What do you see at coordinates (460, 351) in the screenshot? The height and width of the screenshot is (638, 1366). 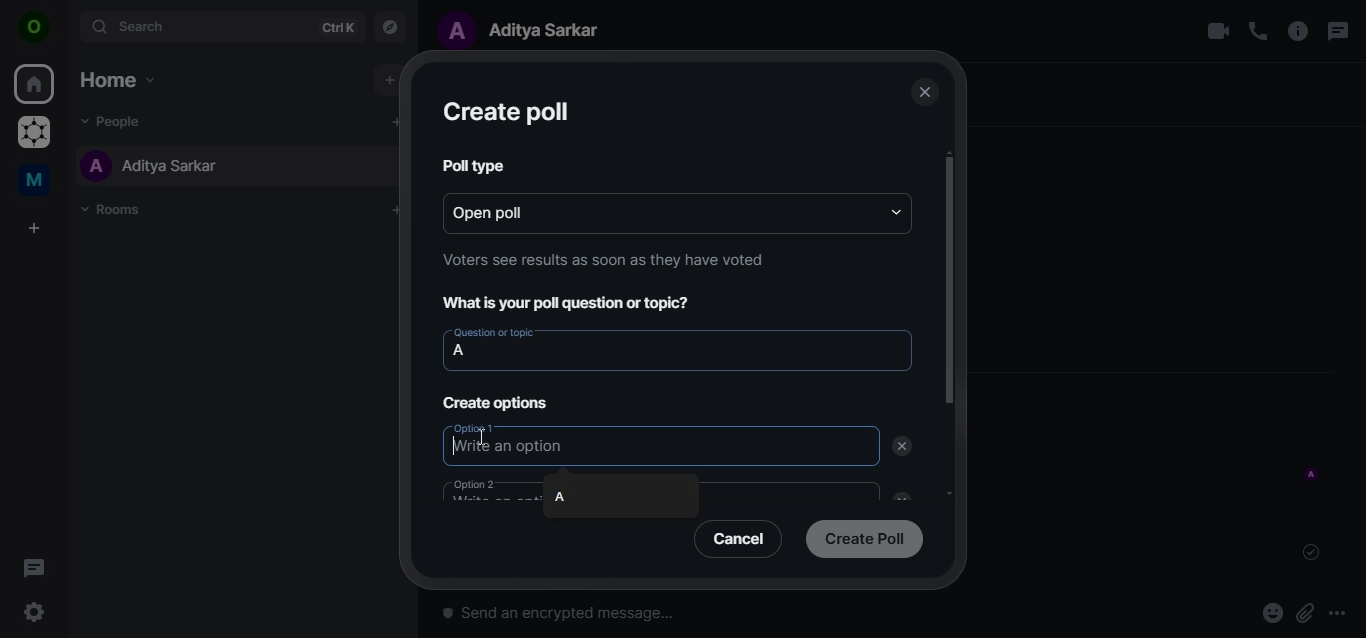 I see `a` at bounding box center [460, 351].